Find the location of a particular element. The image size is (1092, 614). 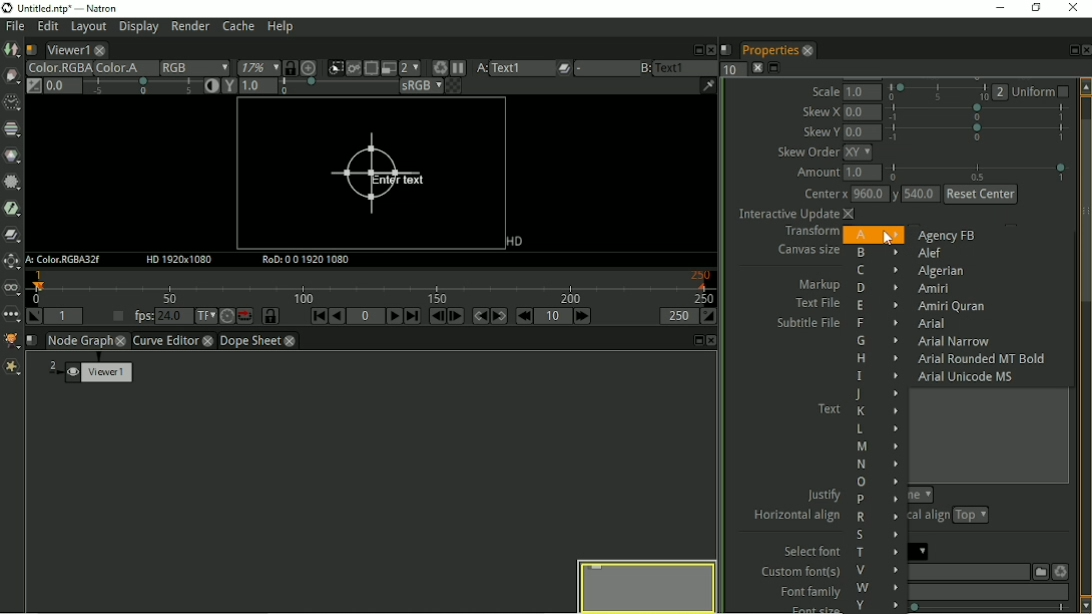

Merge is located at coordinates (13, 234).